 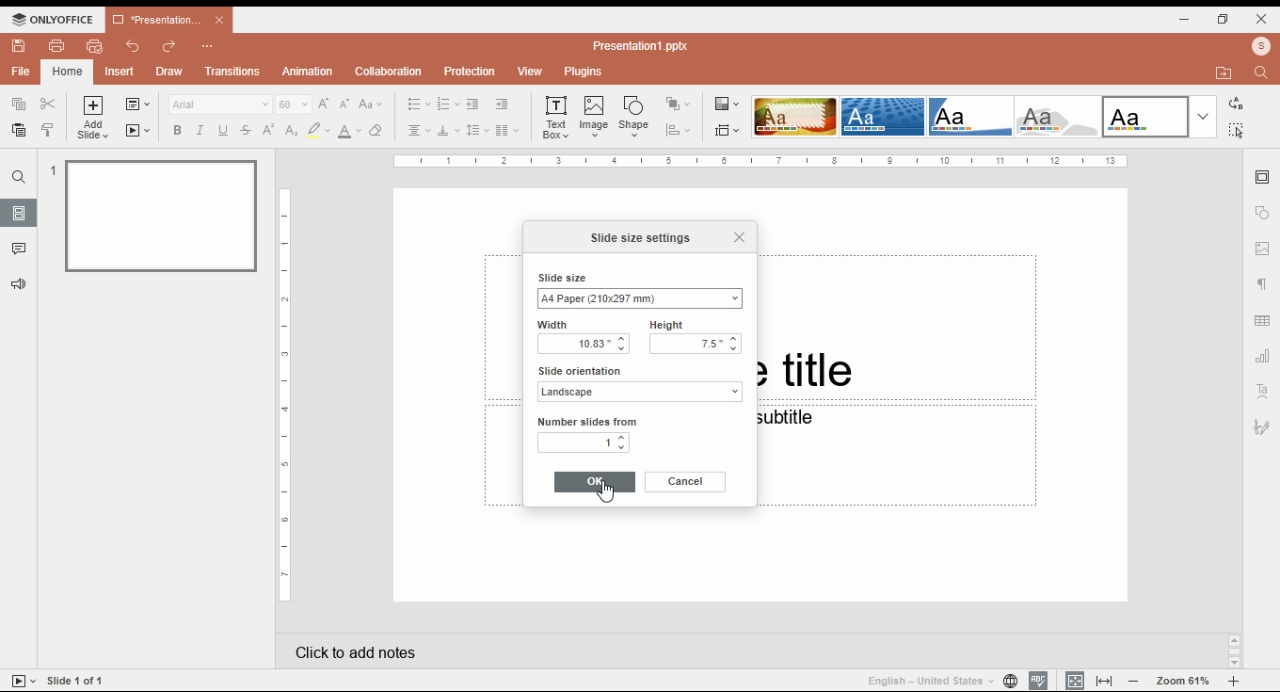 What do you see at coordinates (371, 104) in the screenshot?
I see `change case` at bounding box center [371, 104].